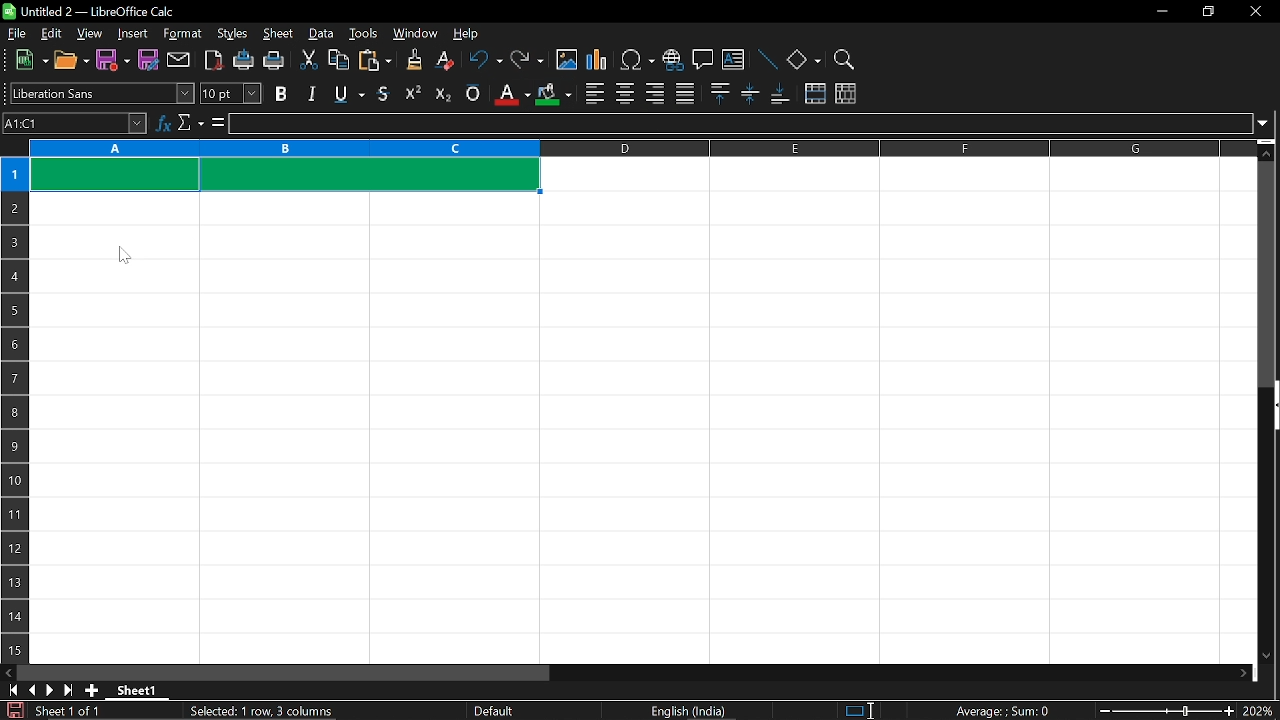 The height and width of the screenshot is (720, 1280). I want to click on insert chart, so click(598, 61).